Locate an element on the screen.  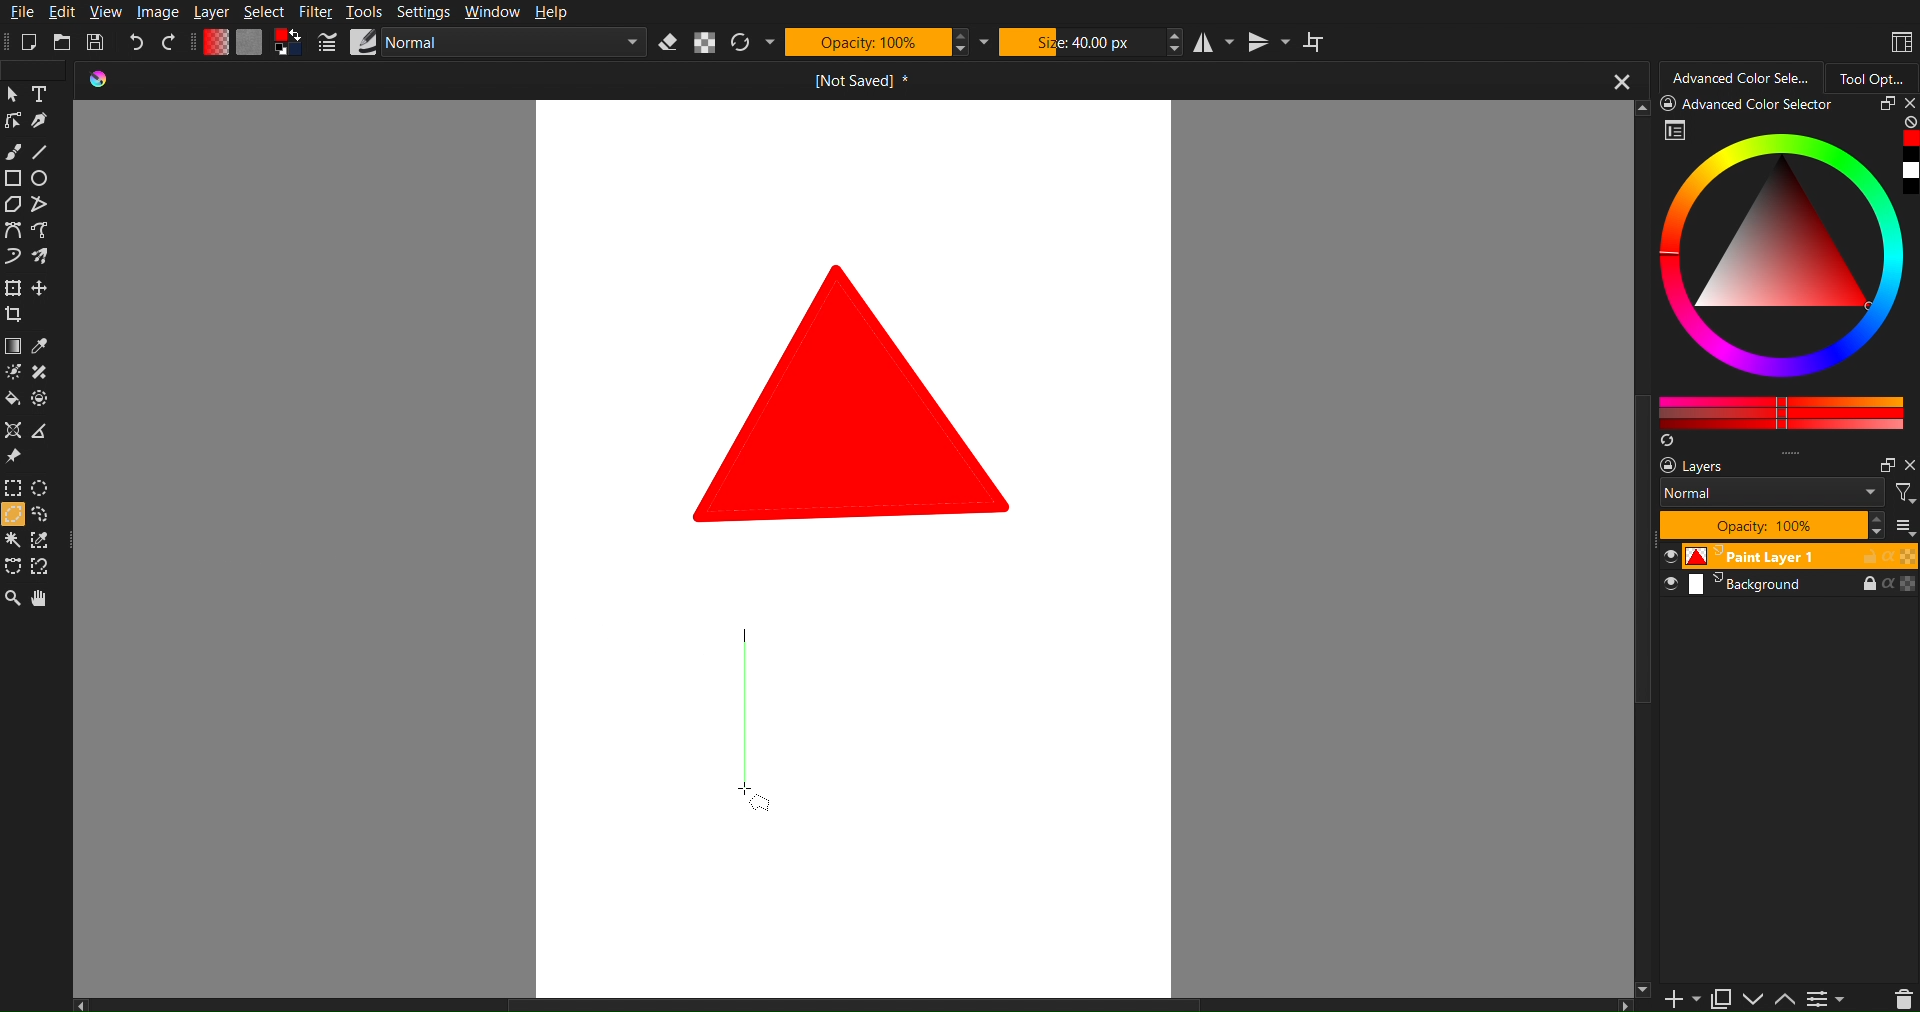
Settings is located at coordinates (429, 13).